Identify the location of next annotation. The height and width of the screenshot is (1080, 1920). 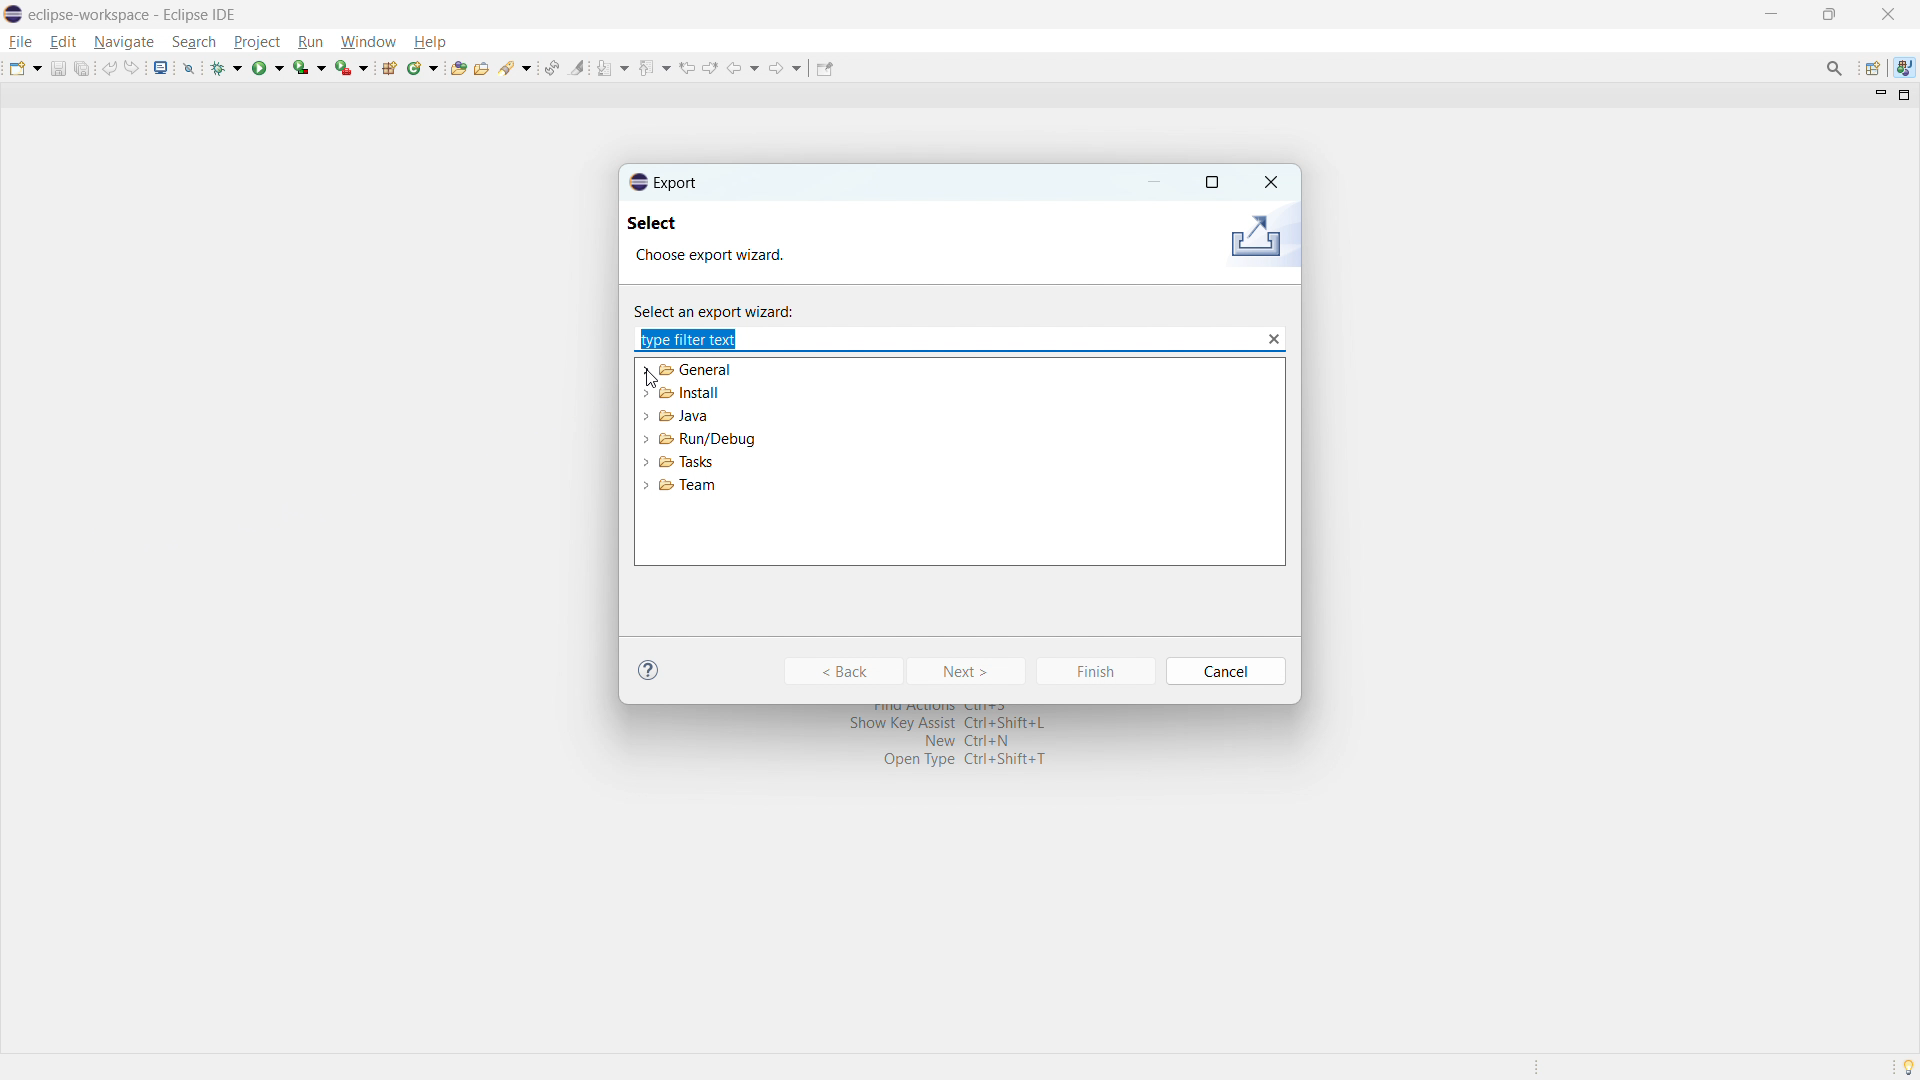
(613, 68).